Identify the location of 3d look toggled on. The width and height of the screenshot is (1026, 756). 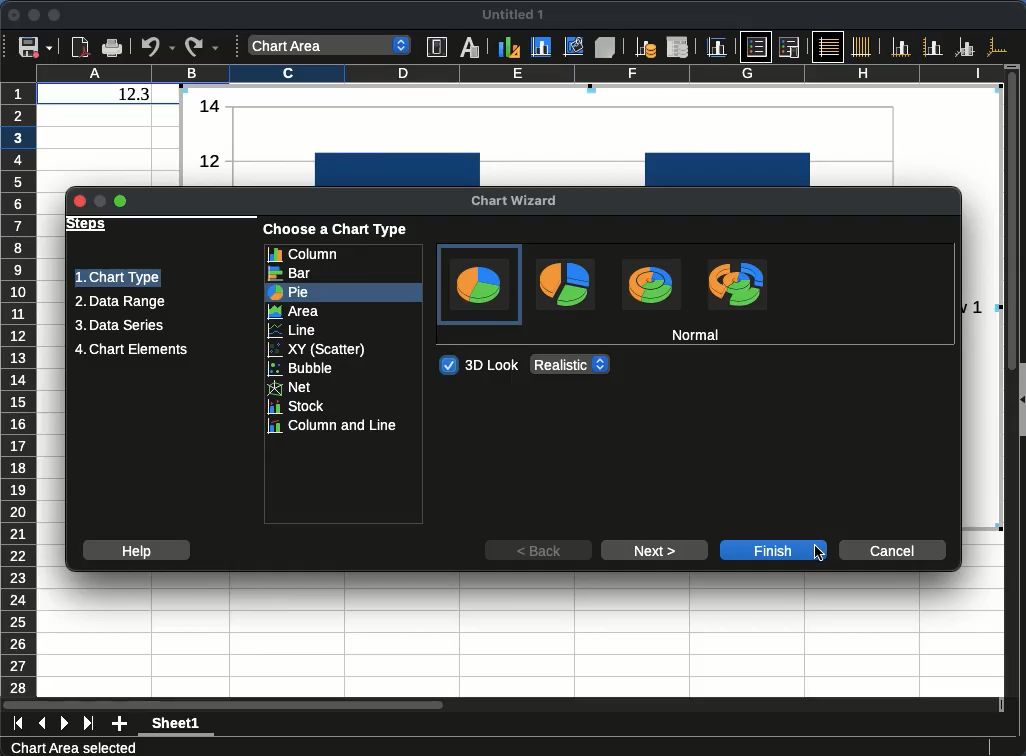
(480, 365).